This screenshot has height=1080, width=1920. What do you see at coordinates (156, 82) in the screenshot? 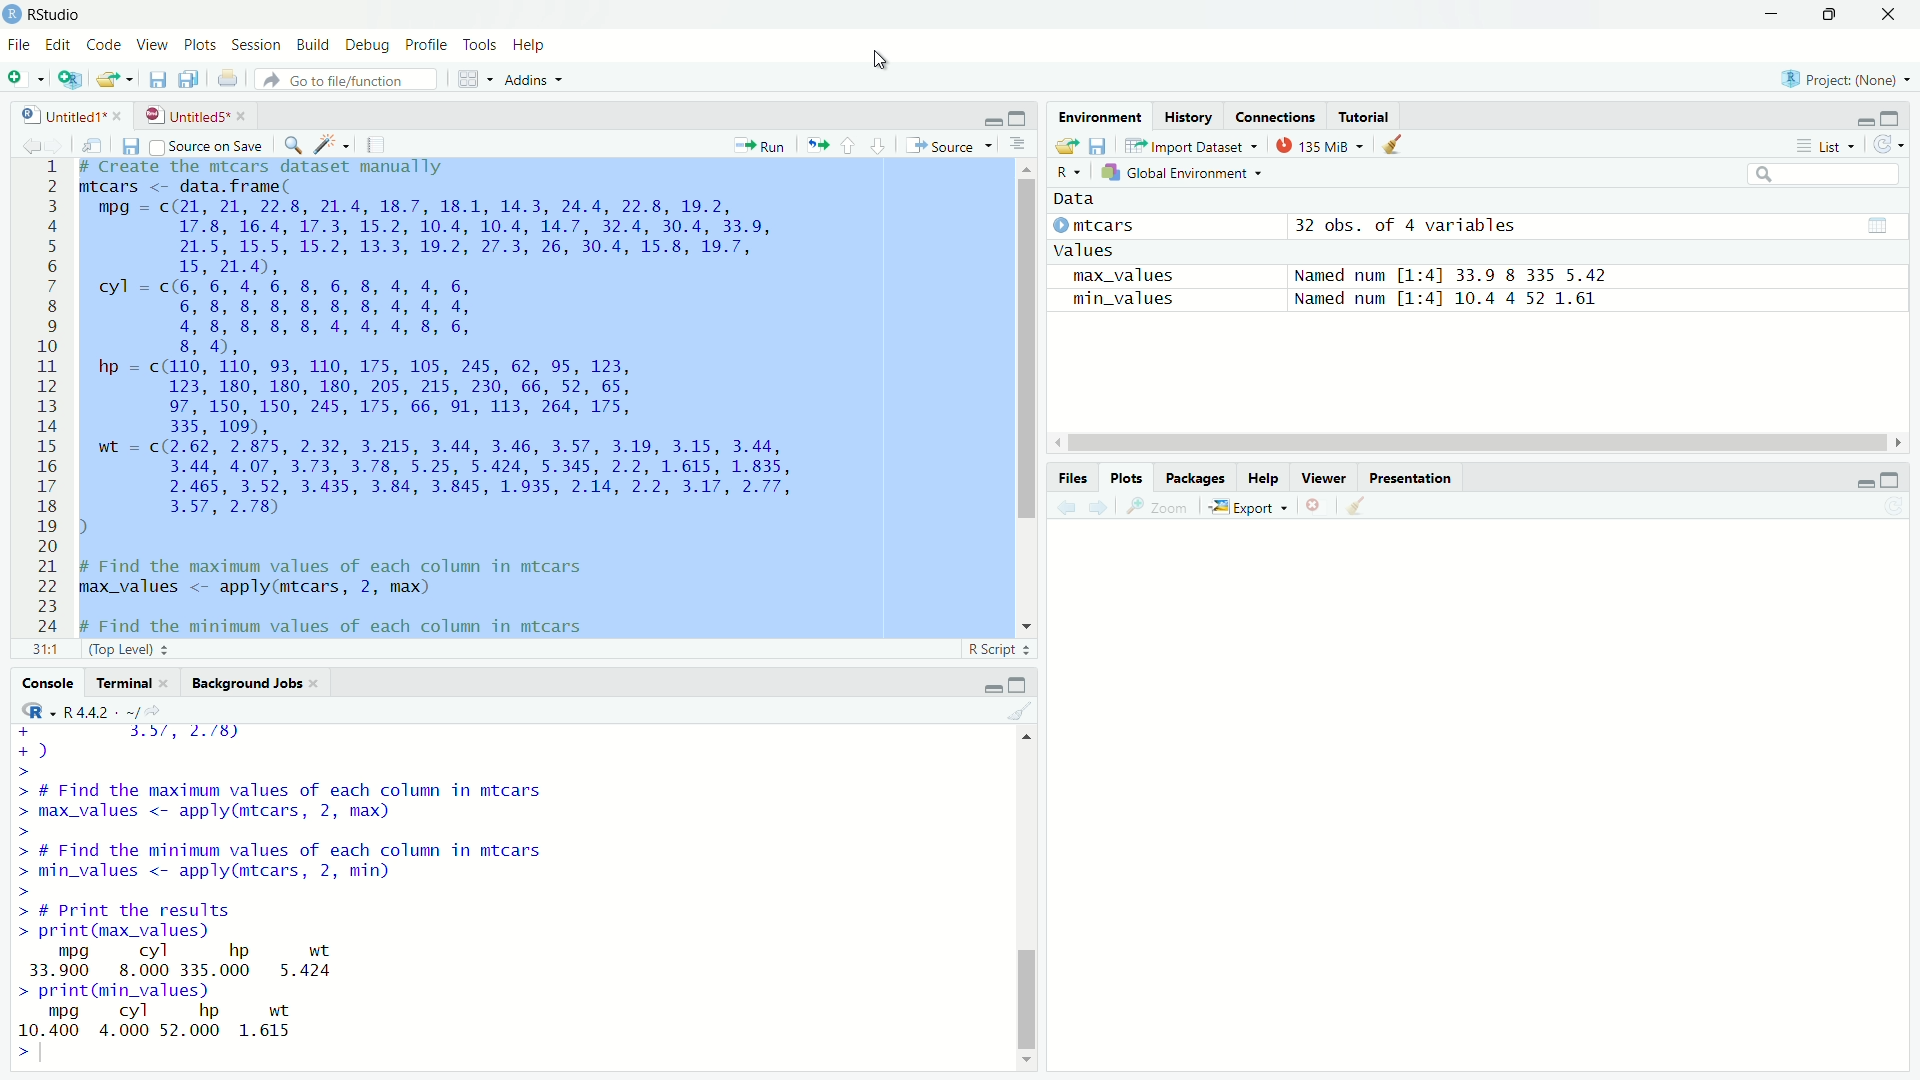
I see `save` at bounding box center [156, 82].